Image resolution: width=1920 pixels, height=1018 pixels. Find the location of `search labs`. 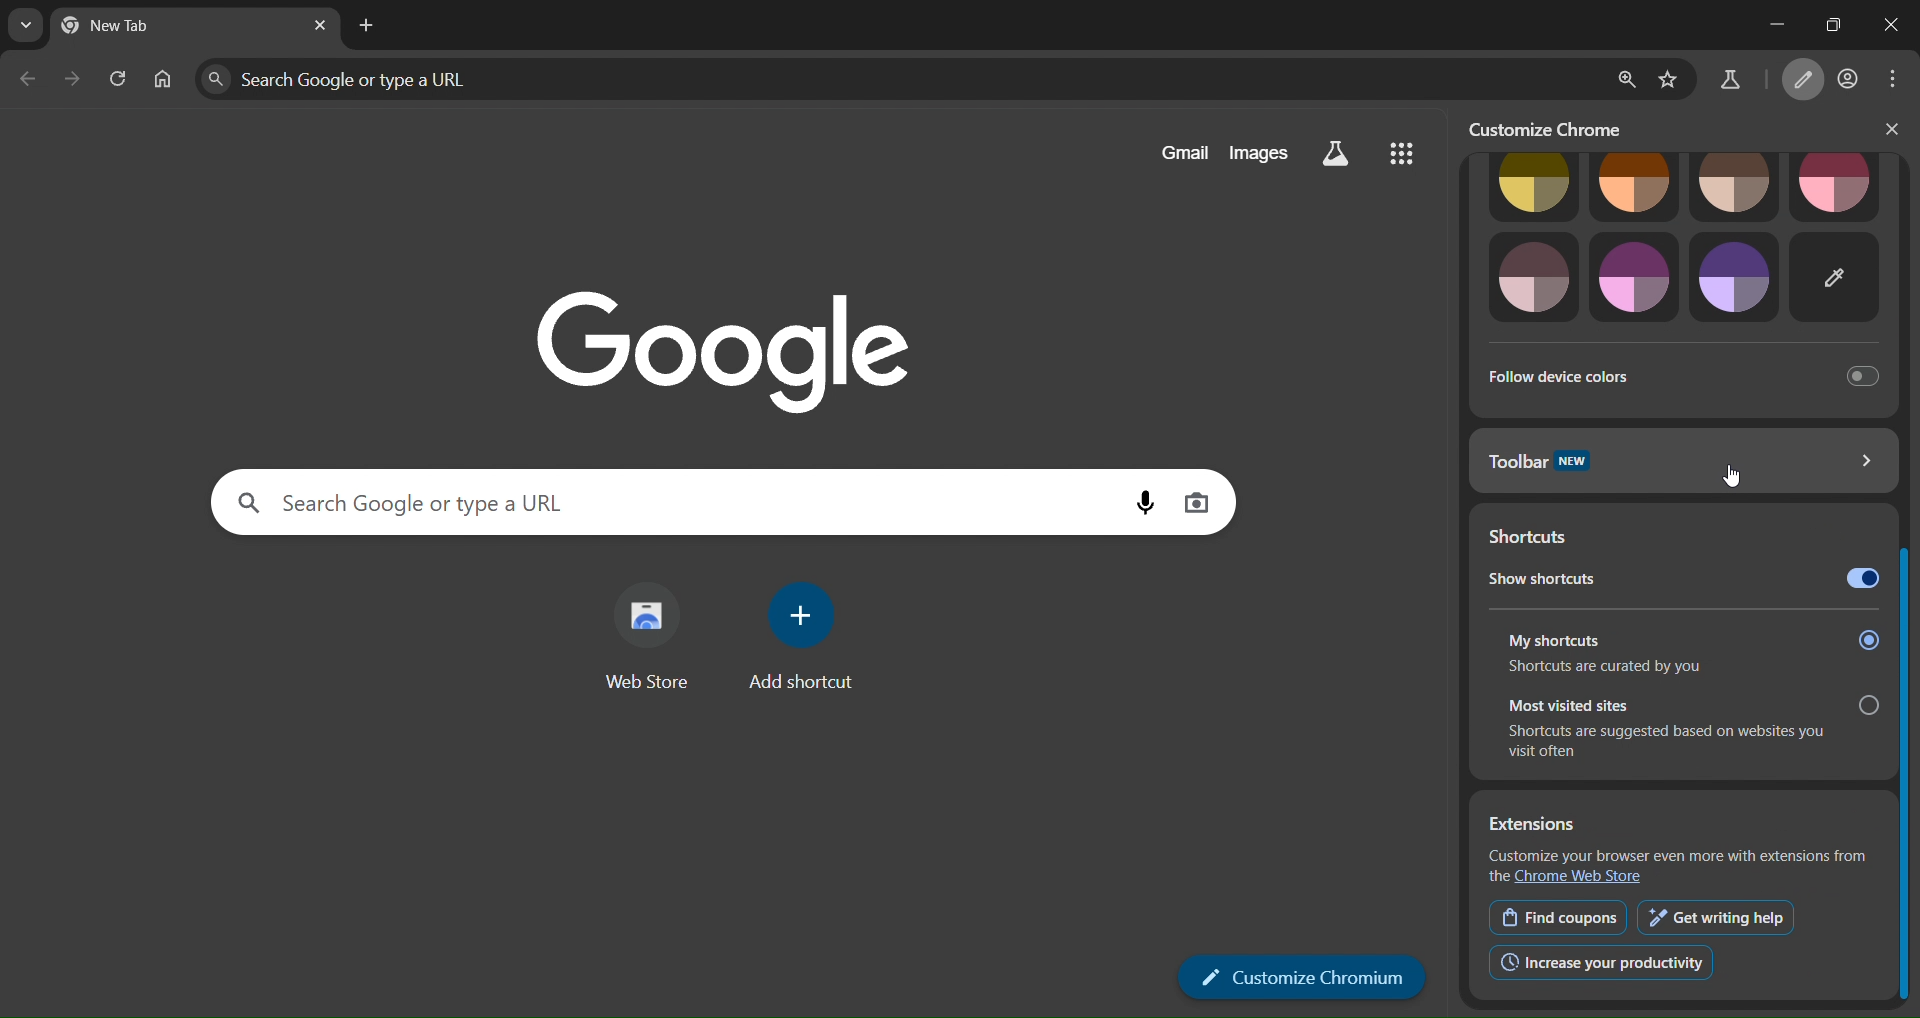

search labs is located at coordinates (1733, 80).